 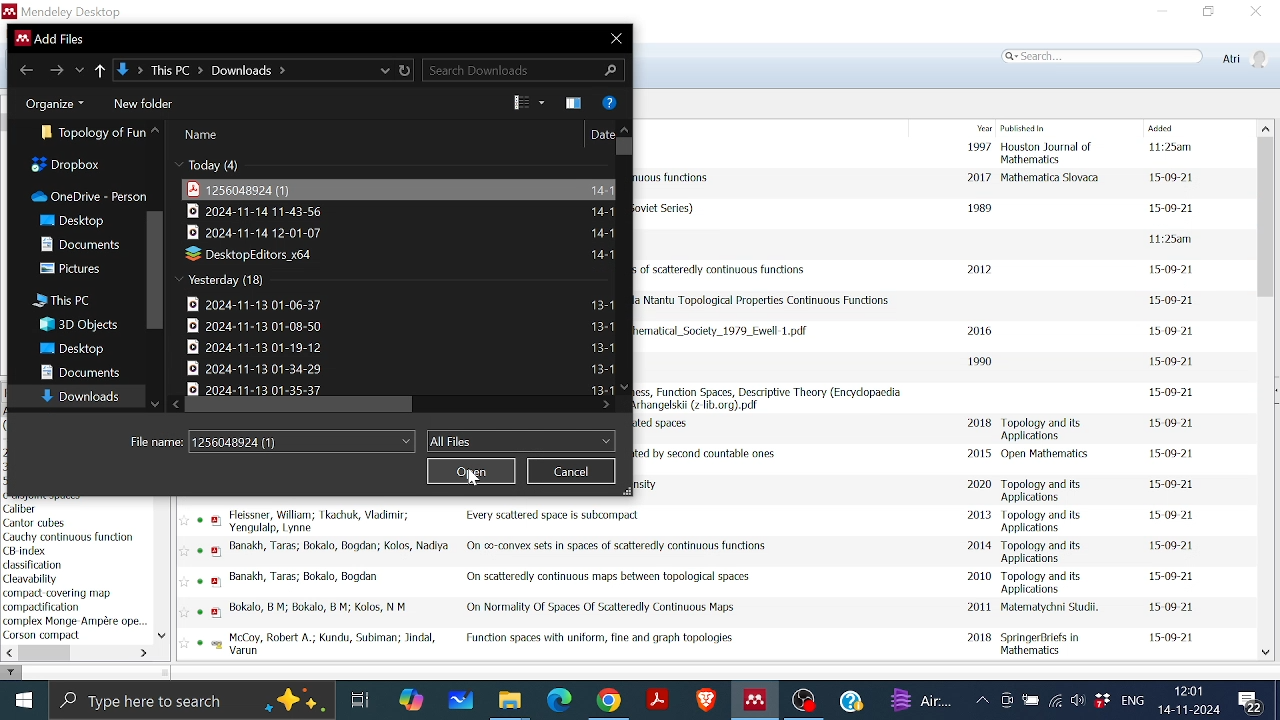 What do you see at coordinates (254, 69) in the screenshot?
I see `Location of the file` at bounding box center [254, 69].